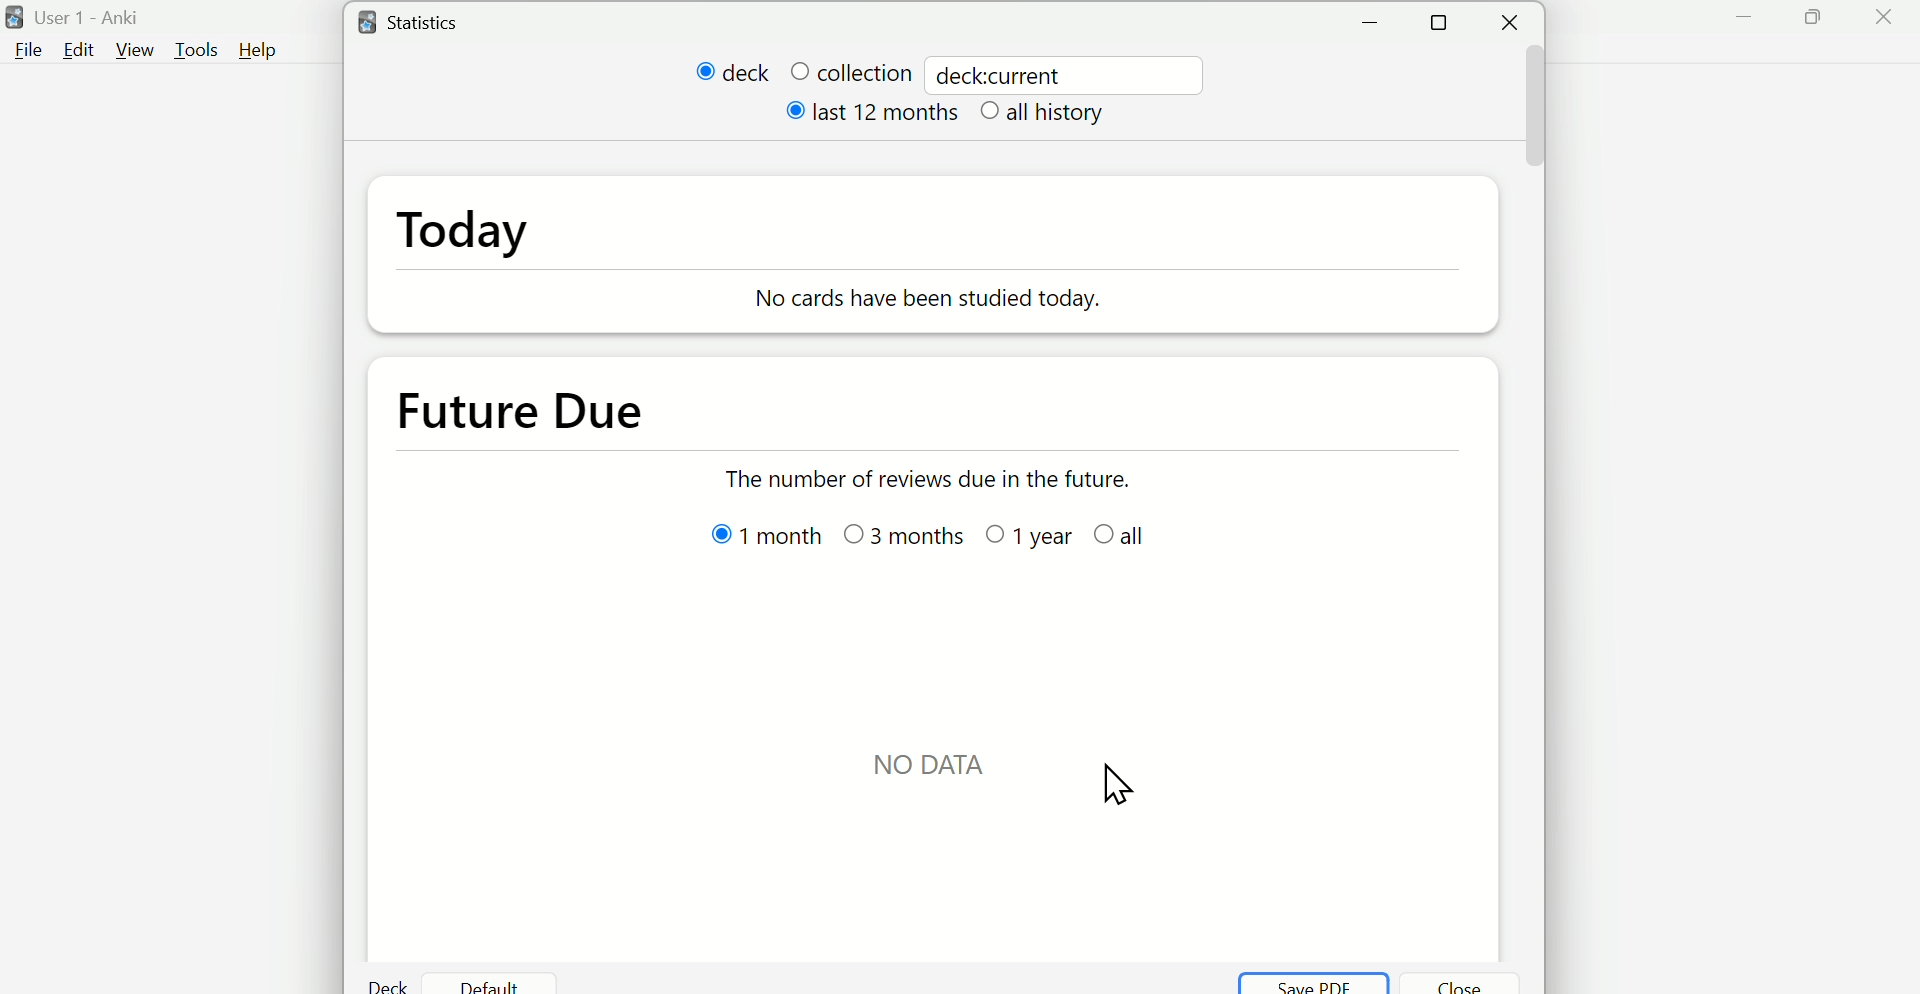  What do you see at coordinates (1821, 21) in the screenshot?
I see `Maximise` at bounding box center [1821, 21].